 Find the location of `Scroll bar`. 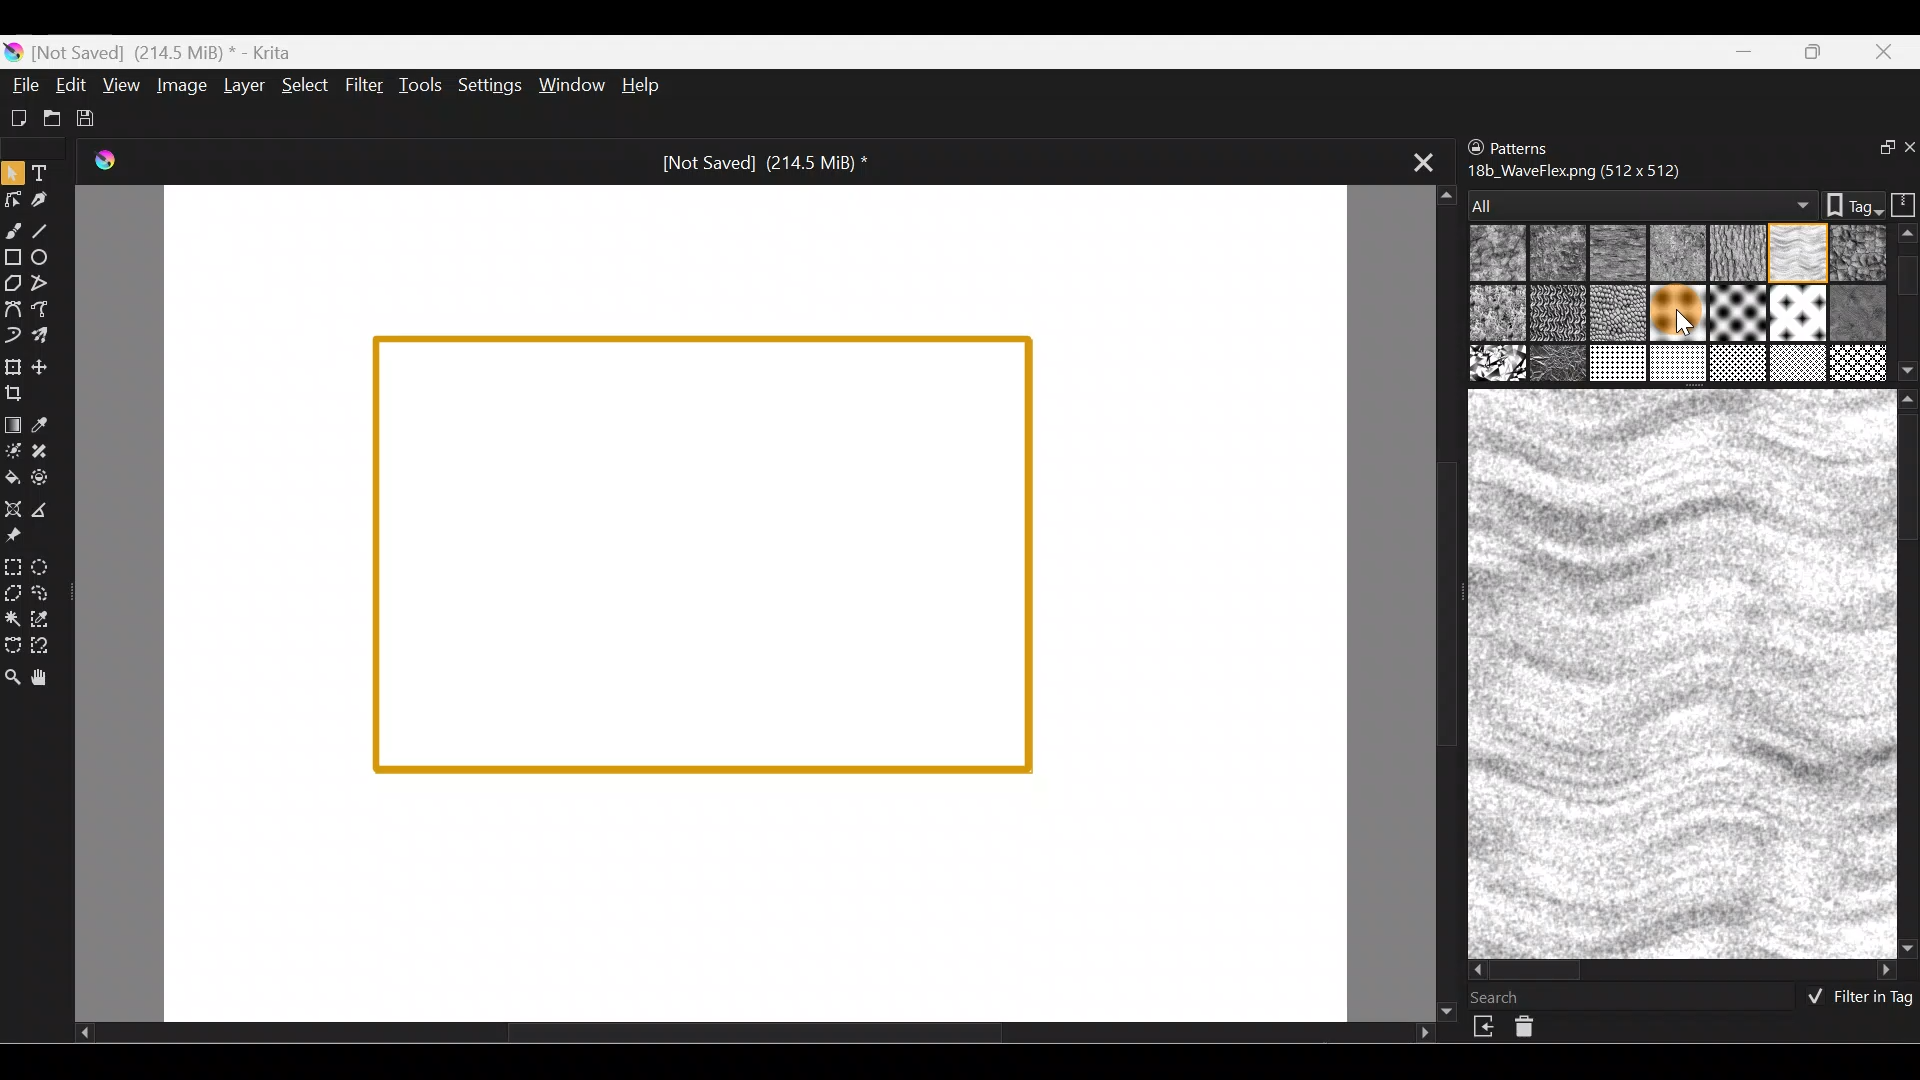

Scroll bar is located at coordinates (1907, 673).